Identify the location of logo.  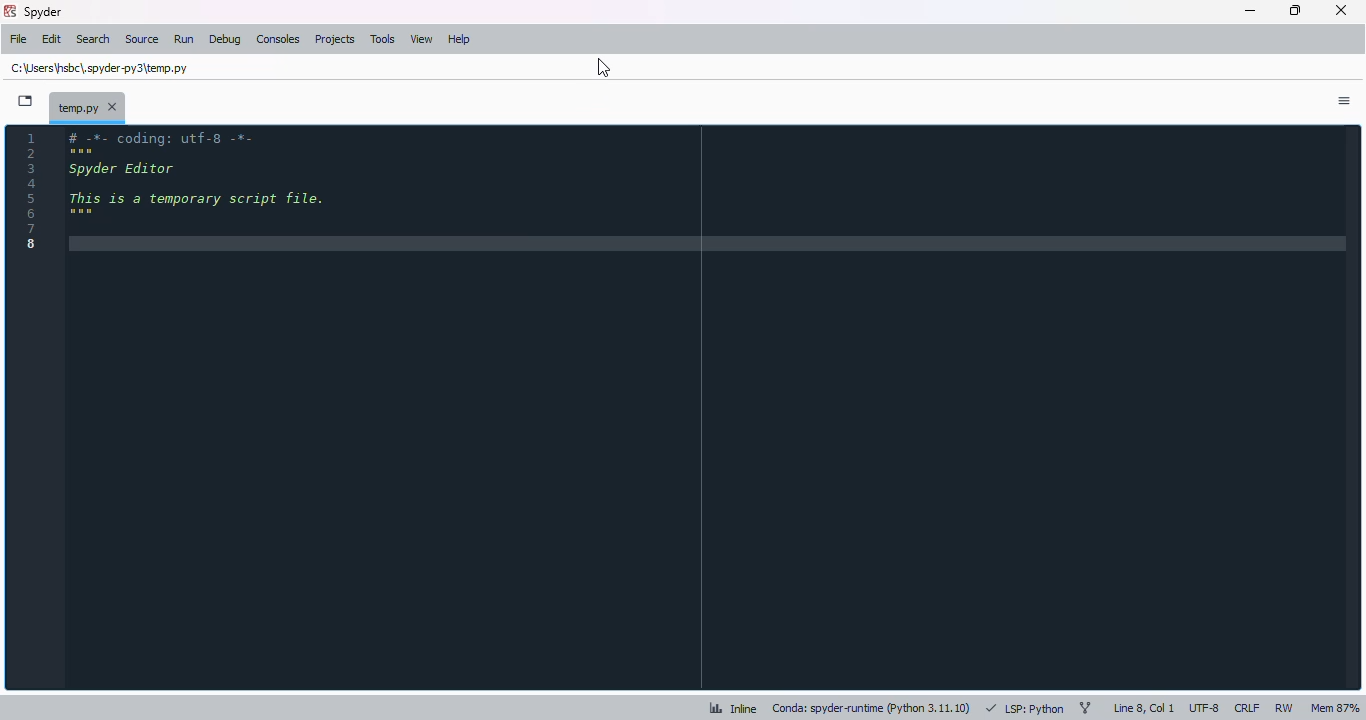
(9, 11).